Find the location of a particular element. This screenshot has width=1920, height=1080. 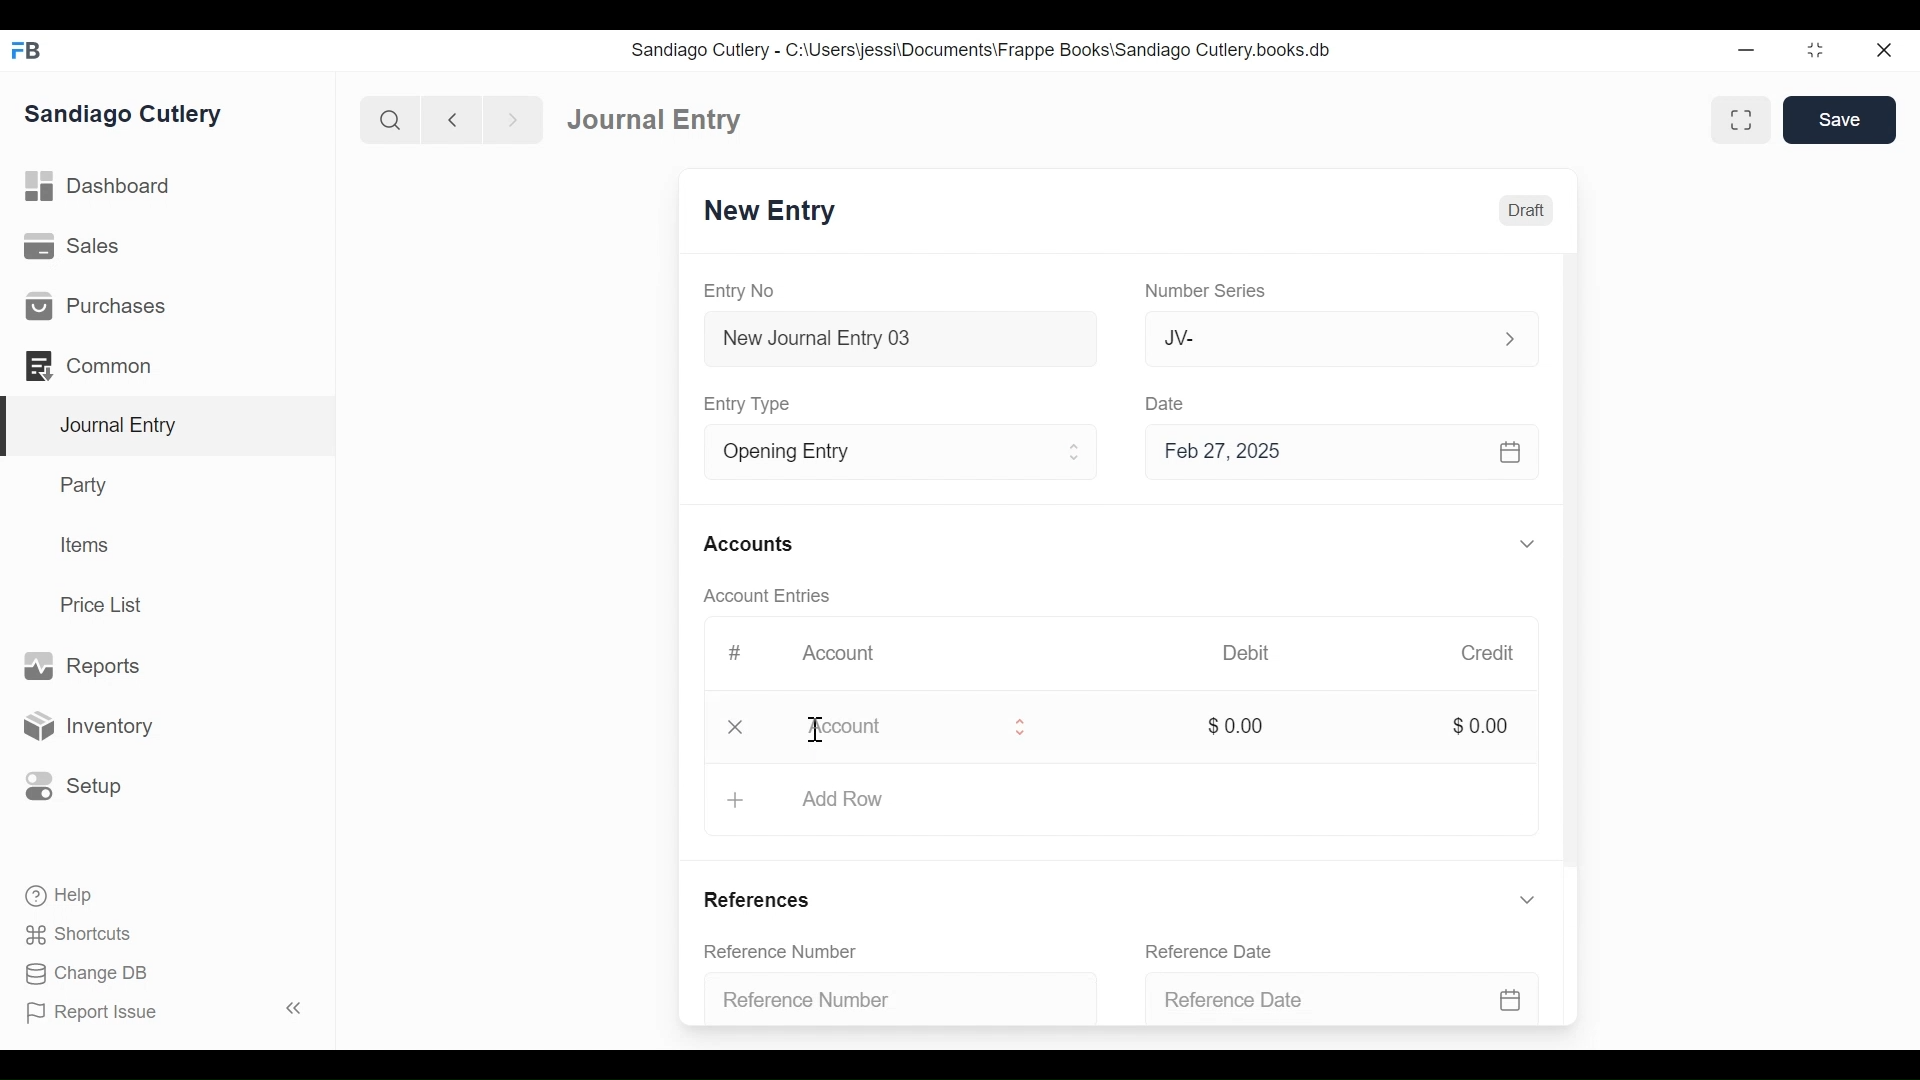

Date is located at coordinates (1168, 403).